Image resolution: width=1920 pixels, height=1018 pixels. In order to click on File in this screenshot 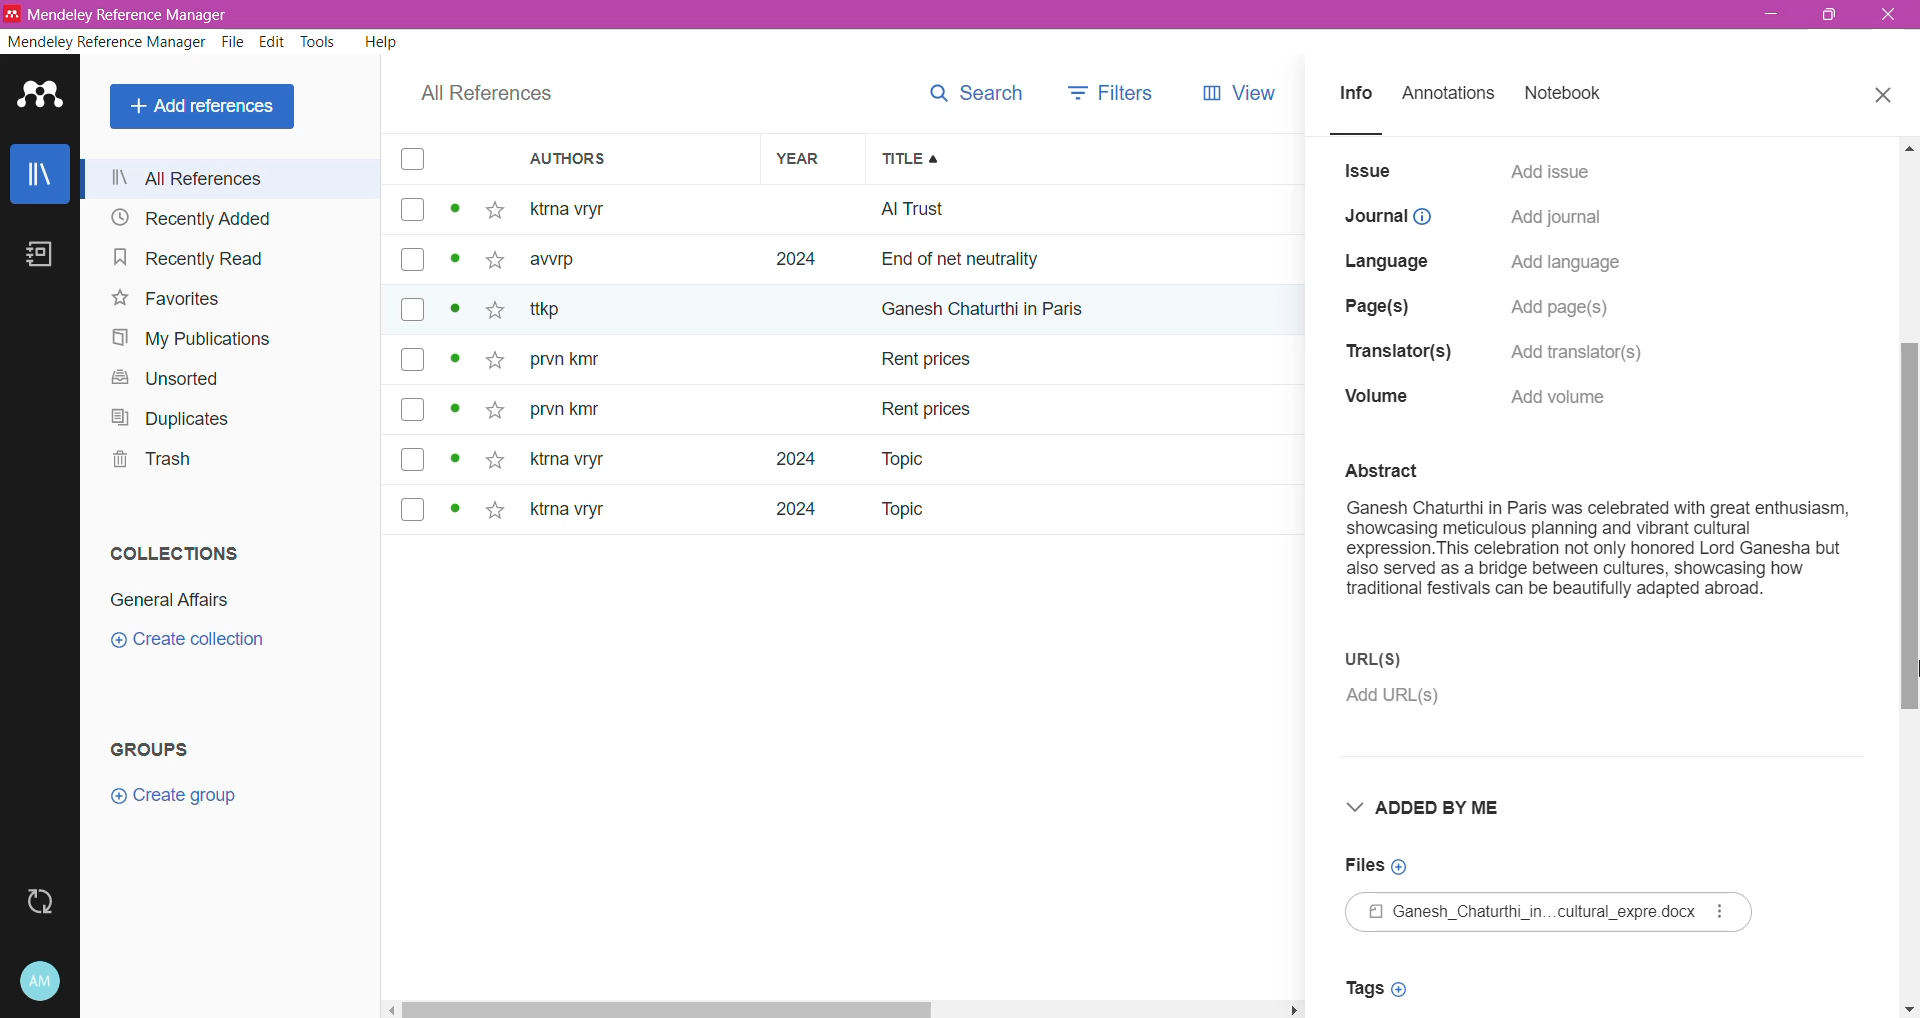, I will do `click(234, 44)`.